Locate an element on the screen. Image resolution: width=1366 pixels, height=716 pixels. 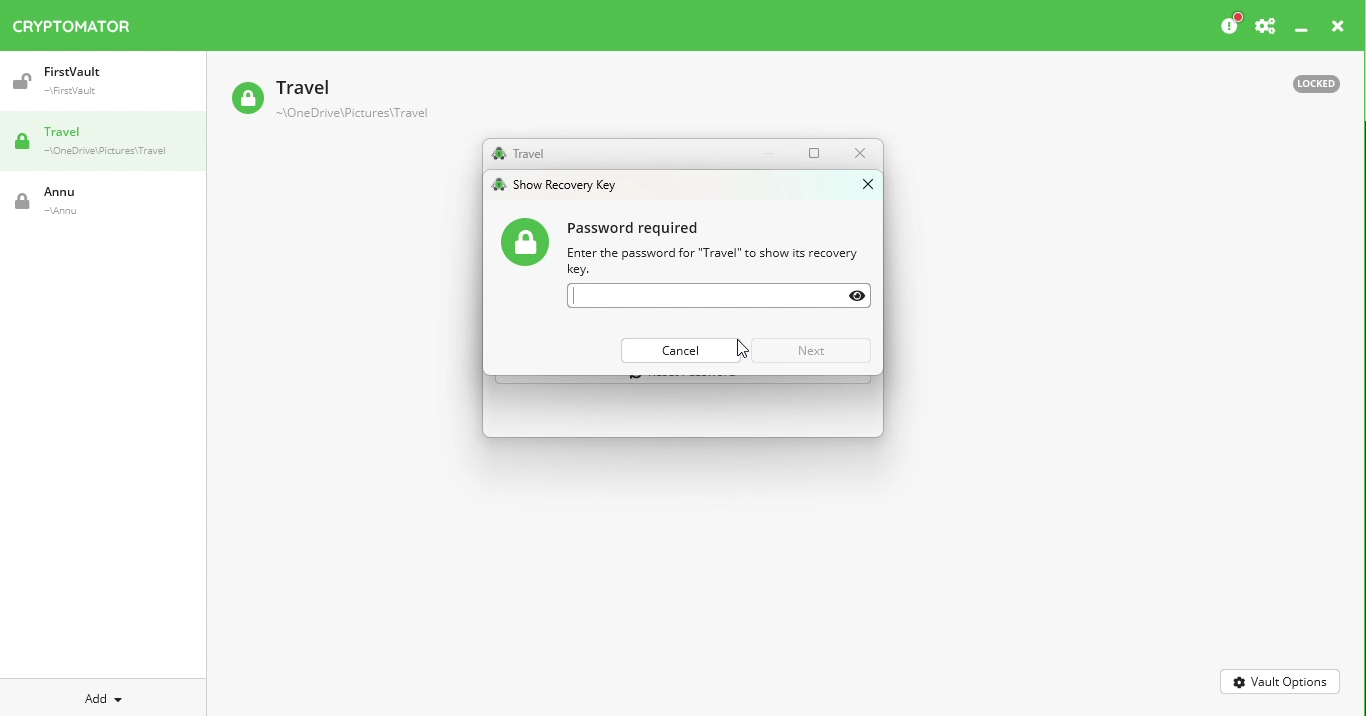
Cursor is located at coordinates (742, 350).